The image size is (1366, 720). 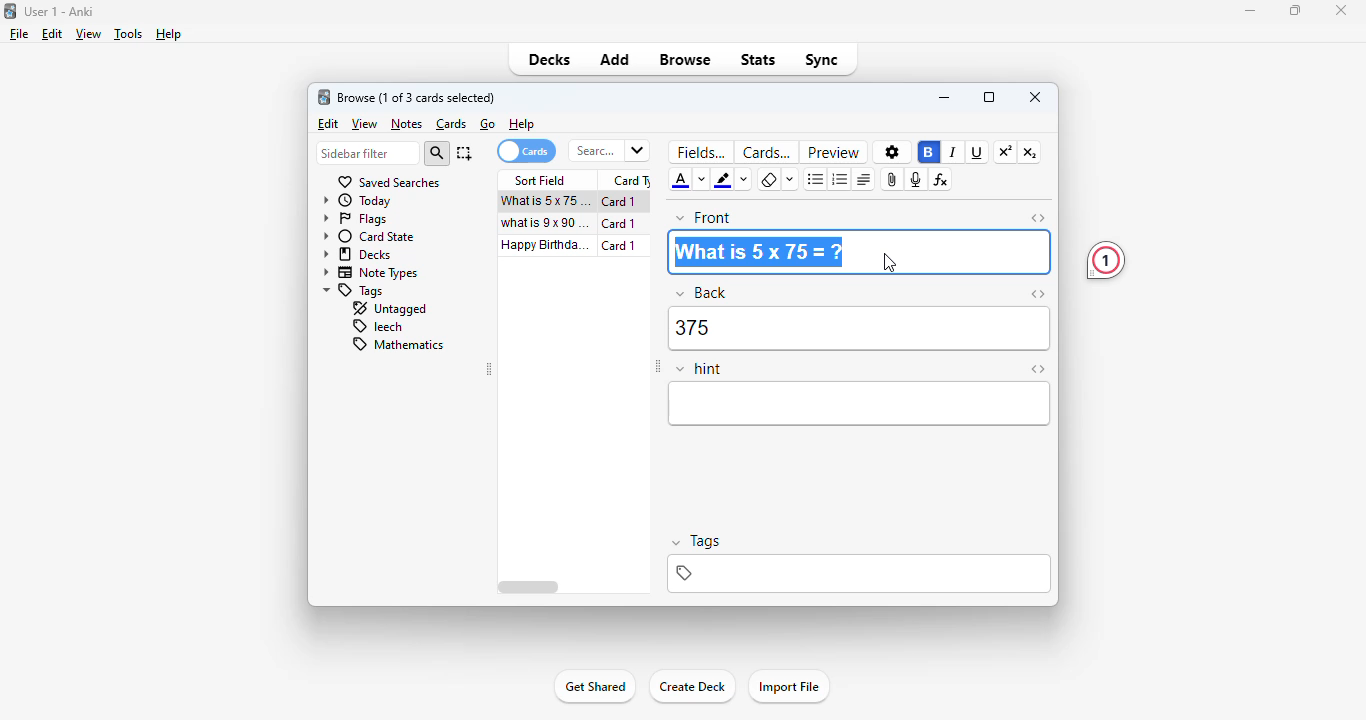 What do you see at coordinates (989, 98) in the screenshot?
I see `maximize` at bounding box center [989, 98].